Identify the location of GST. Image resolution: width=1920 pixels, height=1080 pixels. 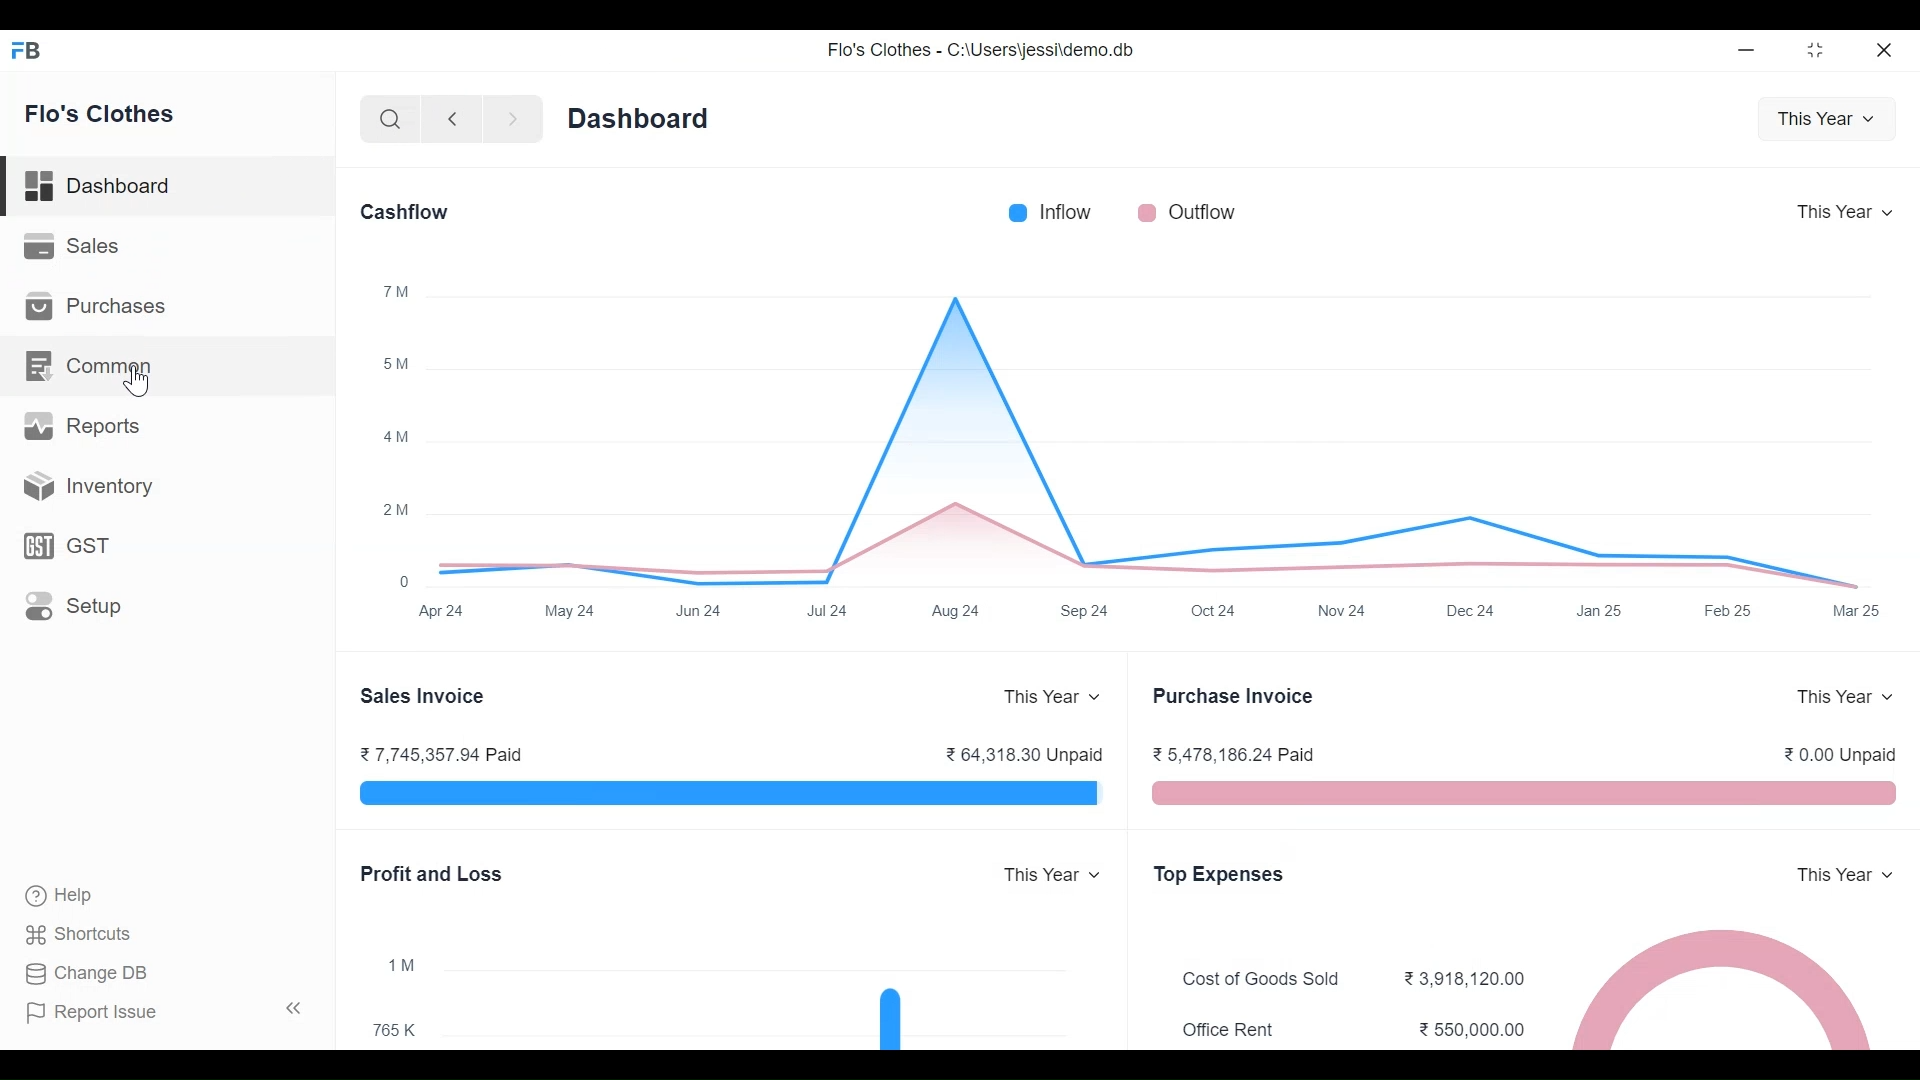
(69, 545).